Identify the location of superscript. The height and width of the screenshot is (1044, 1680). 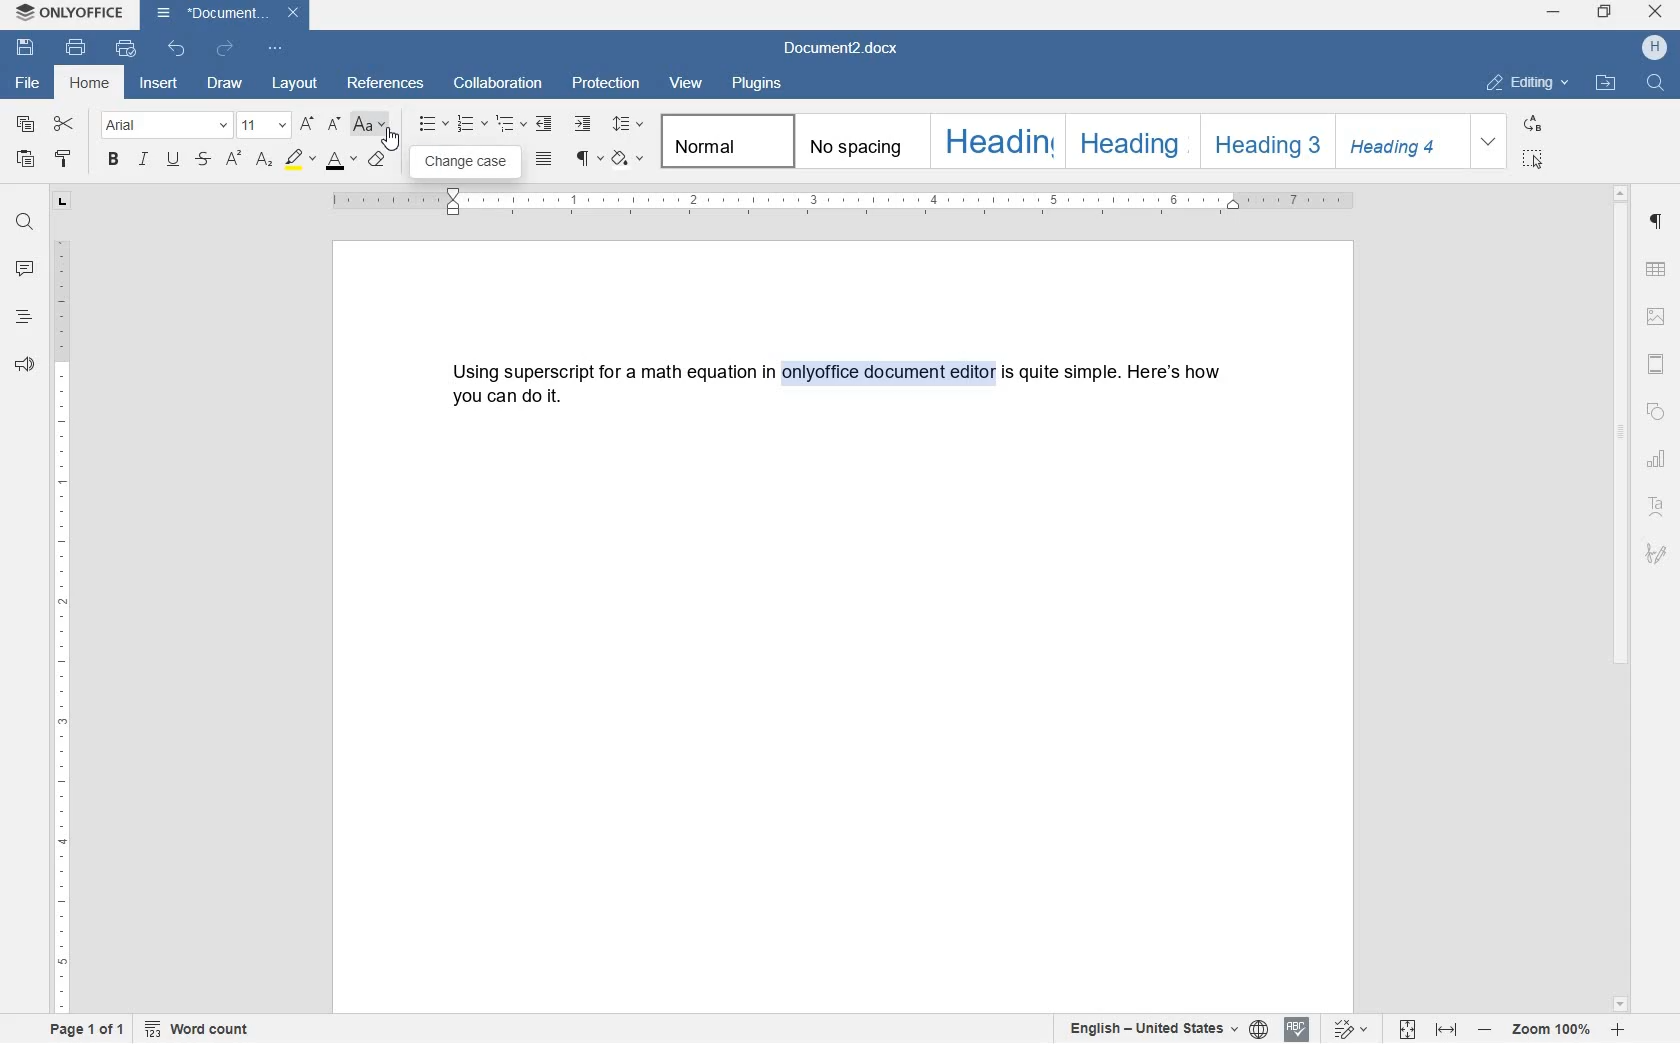
(234, 159).